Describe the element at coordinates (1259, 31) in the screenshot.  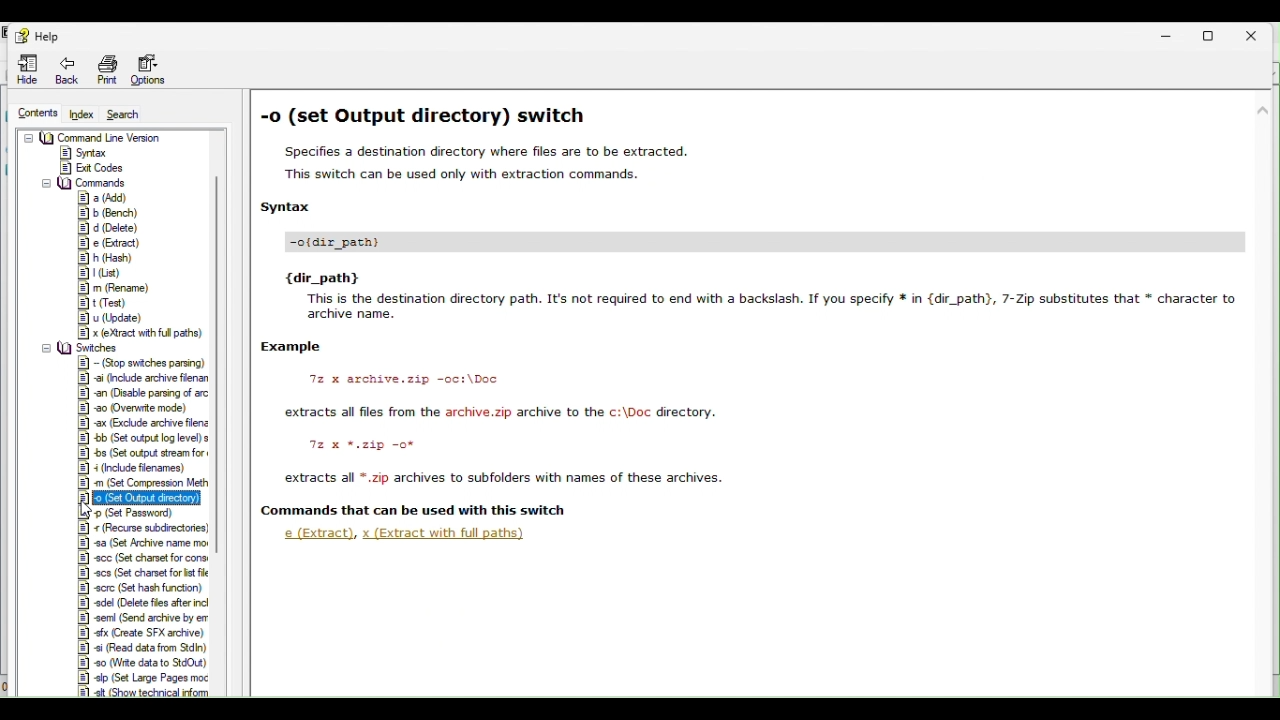
I see `Close` at that location.